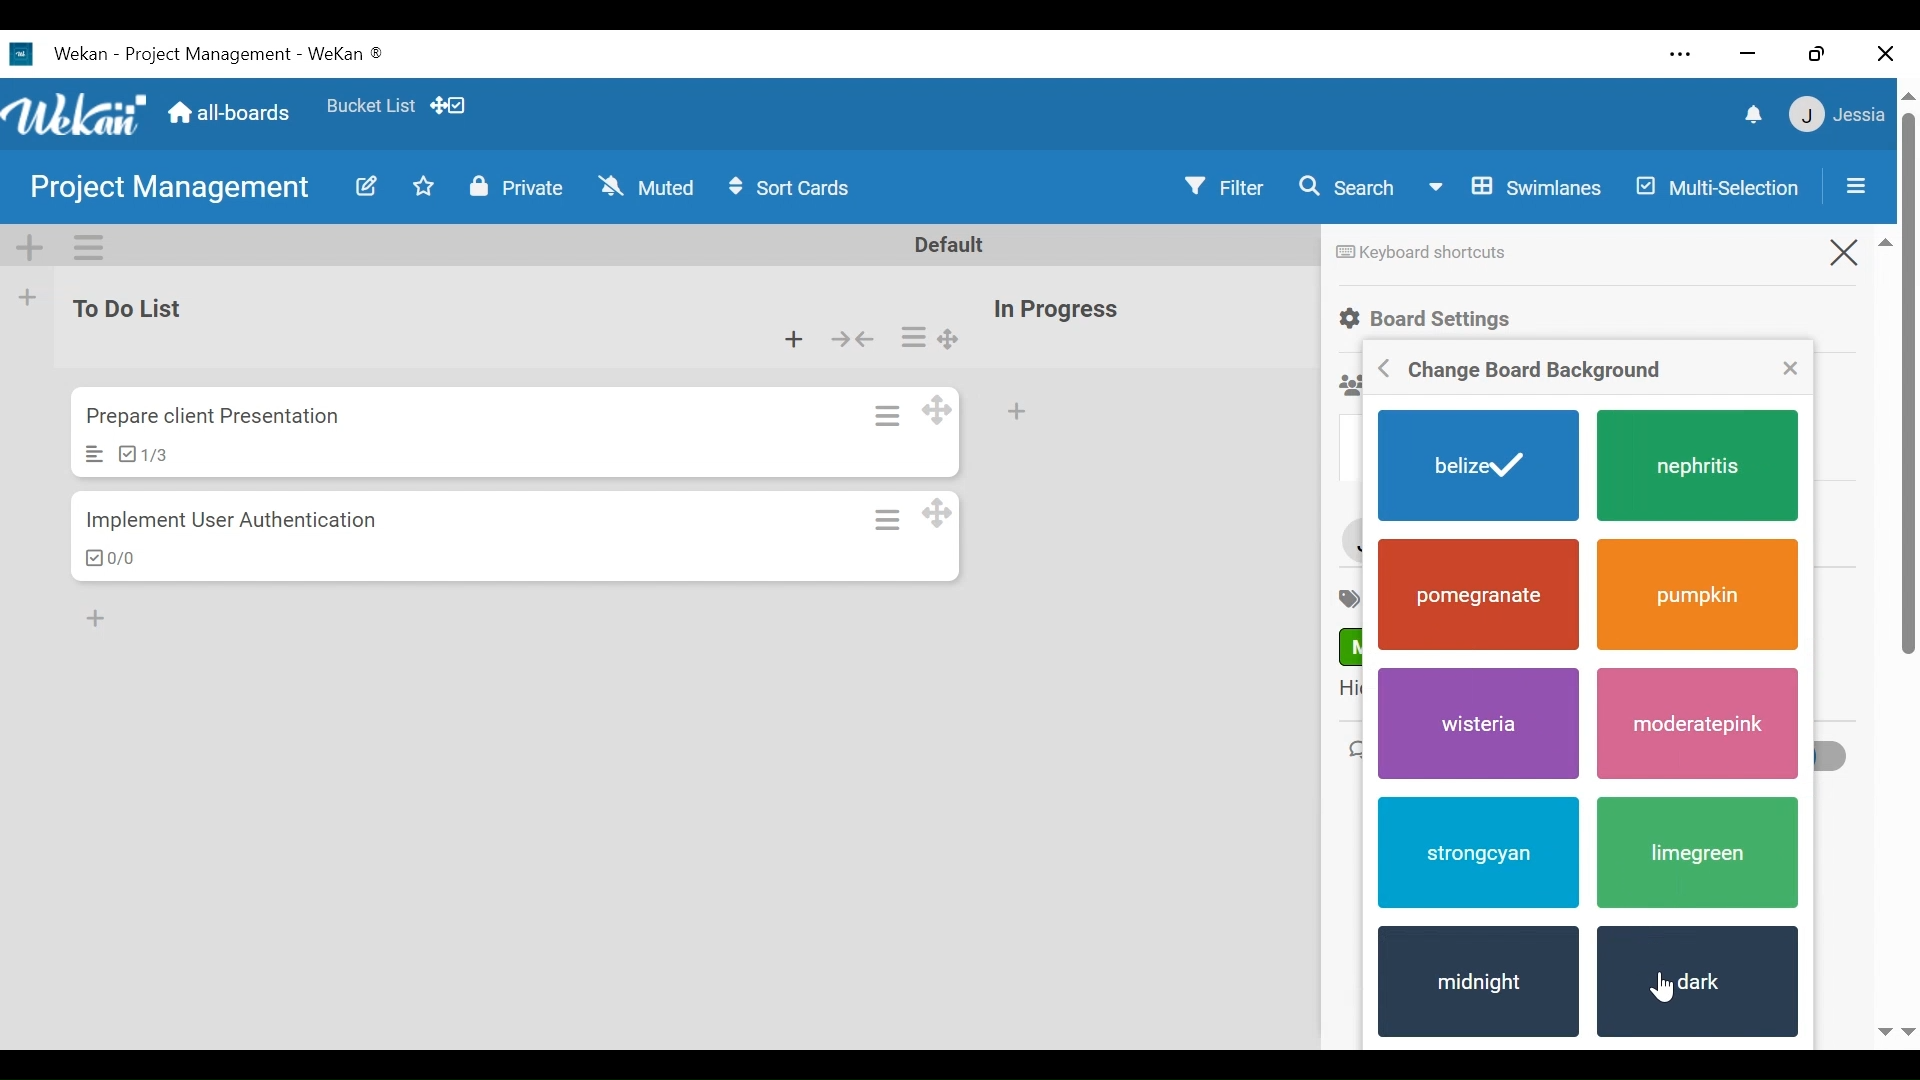 The width and height of the screenshot is (1920, 1080). I want to click on Checklist, so click(140, 454).